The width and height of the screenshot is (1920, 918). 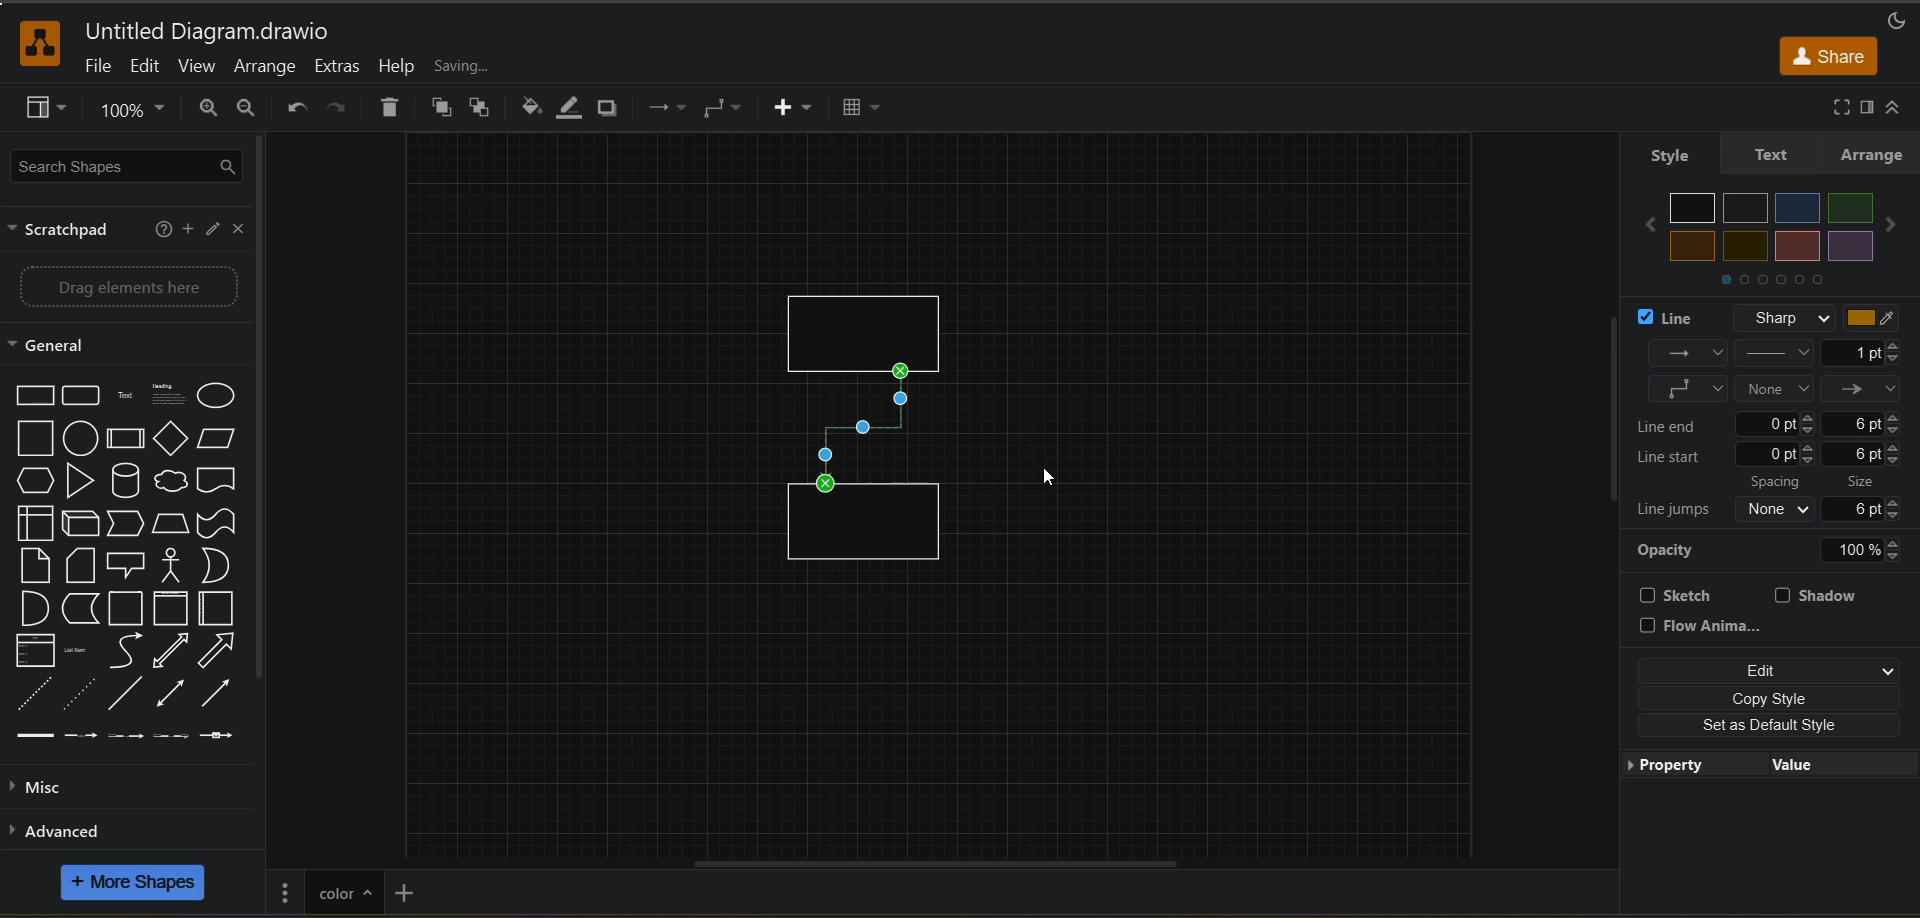 I want to click on format, so click(x=1865, y=108).